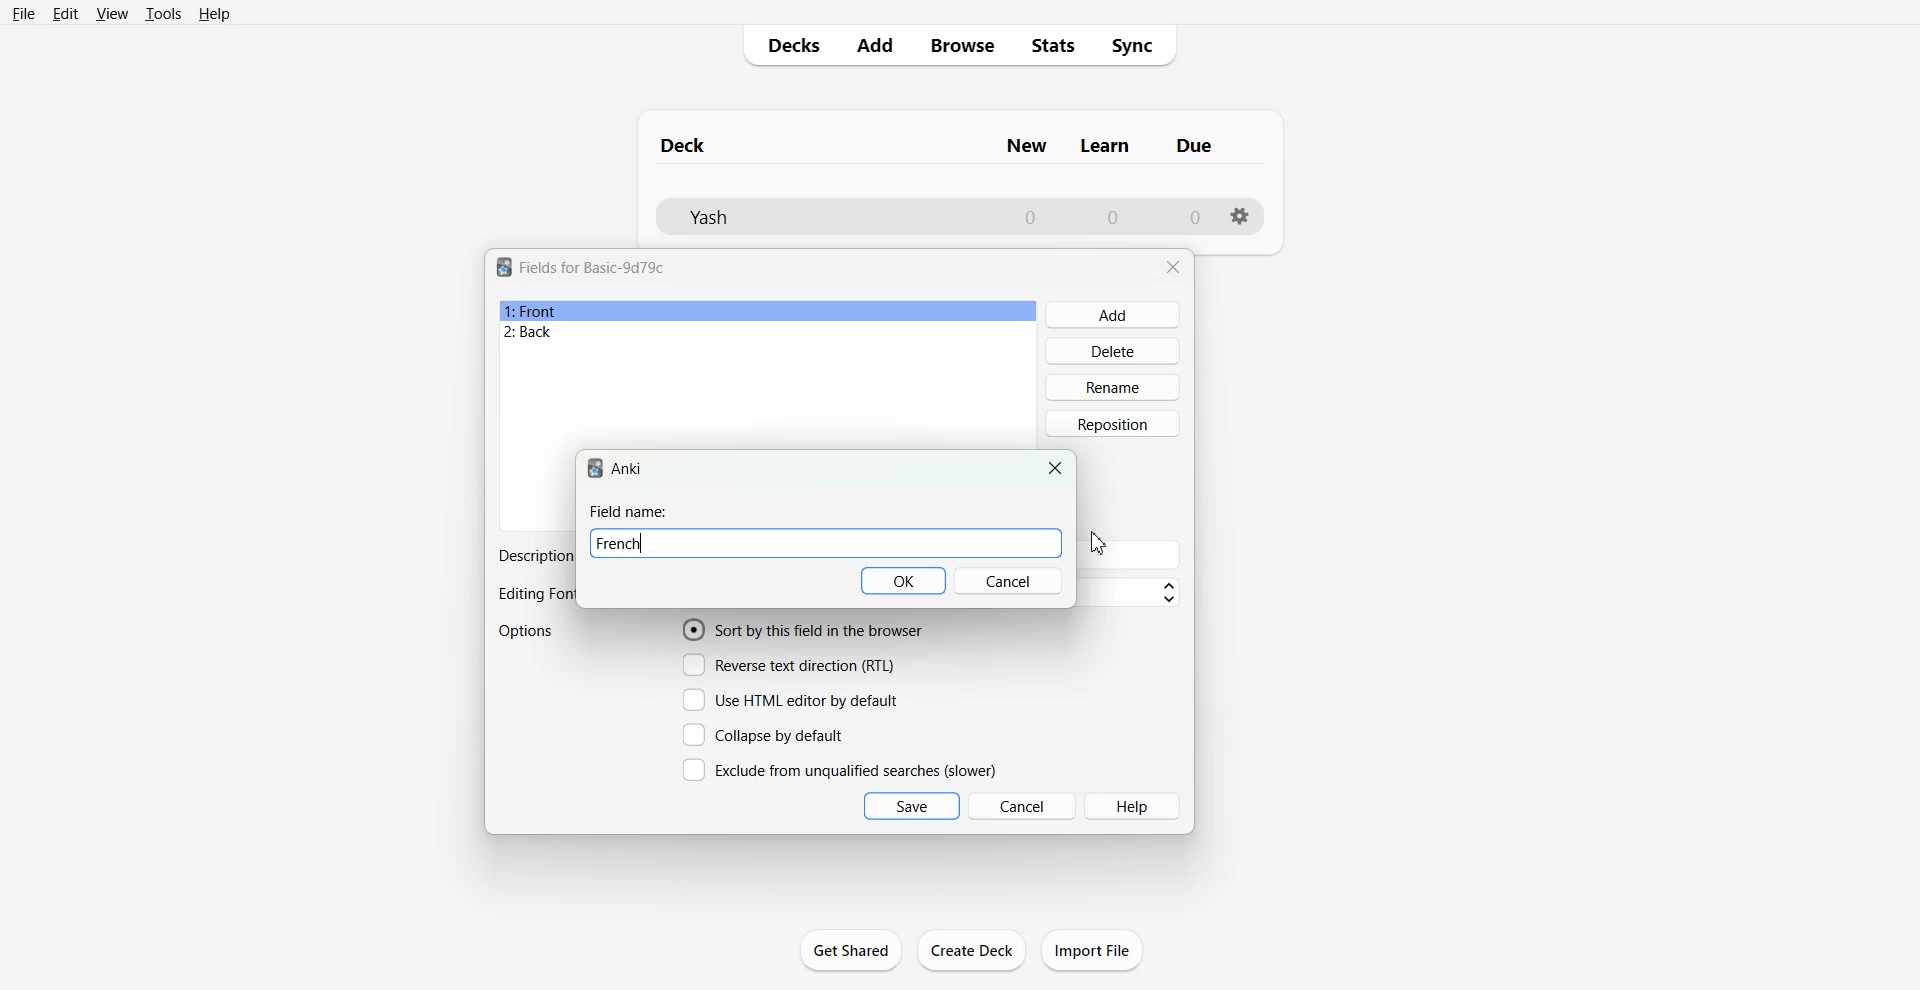 The height and width of the screenshot is (990, 1920). Describe the element at coordinates (1113, 424) in the screenshot. I see `Reposition` at that location.